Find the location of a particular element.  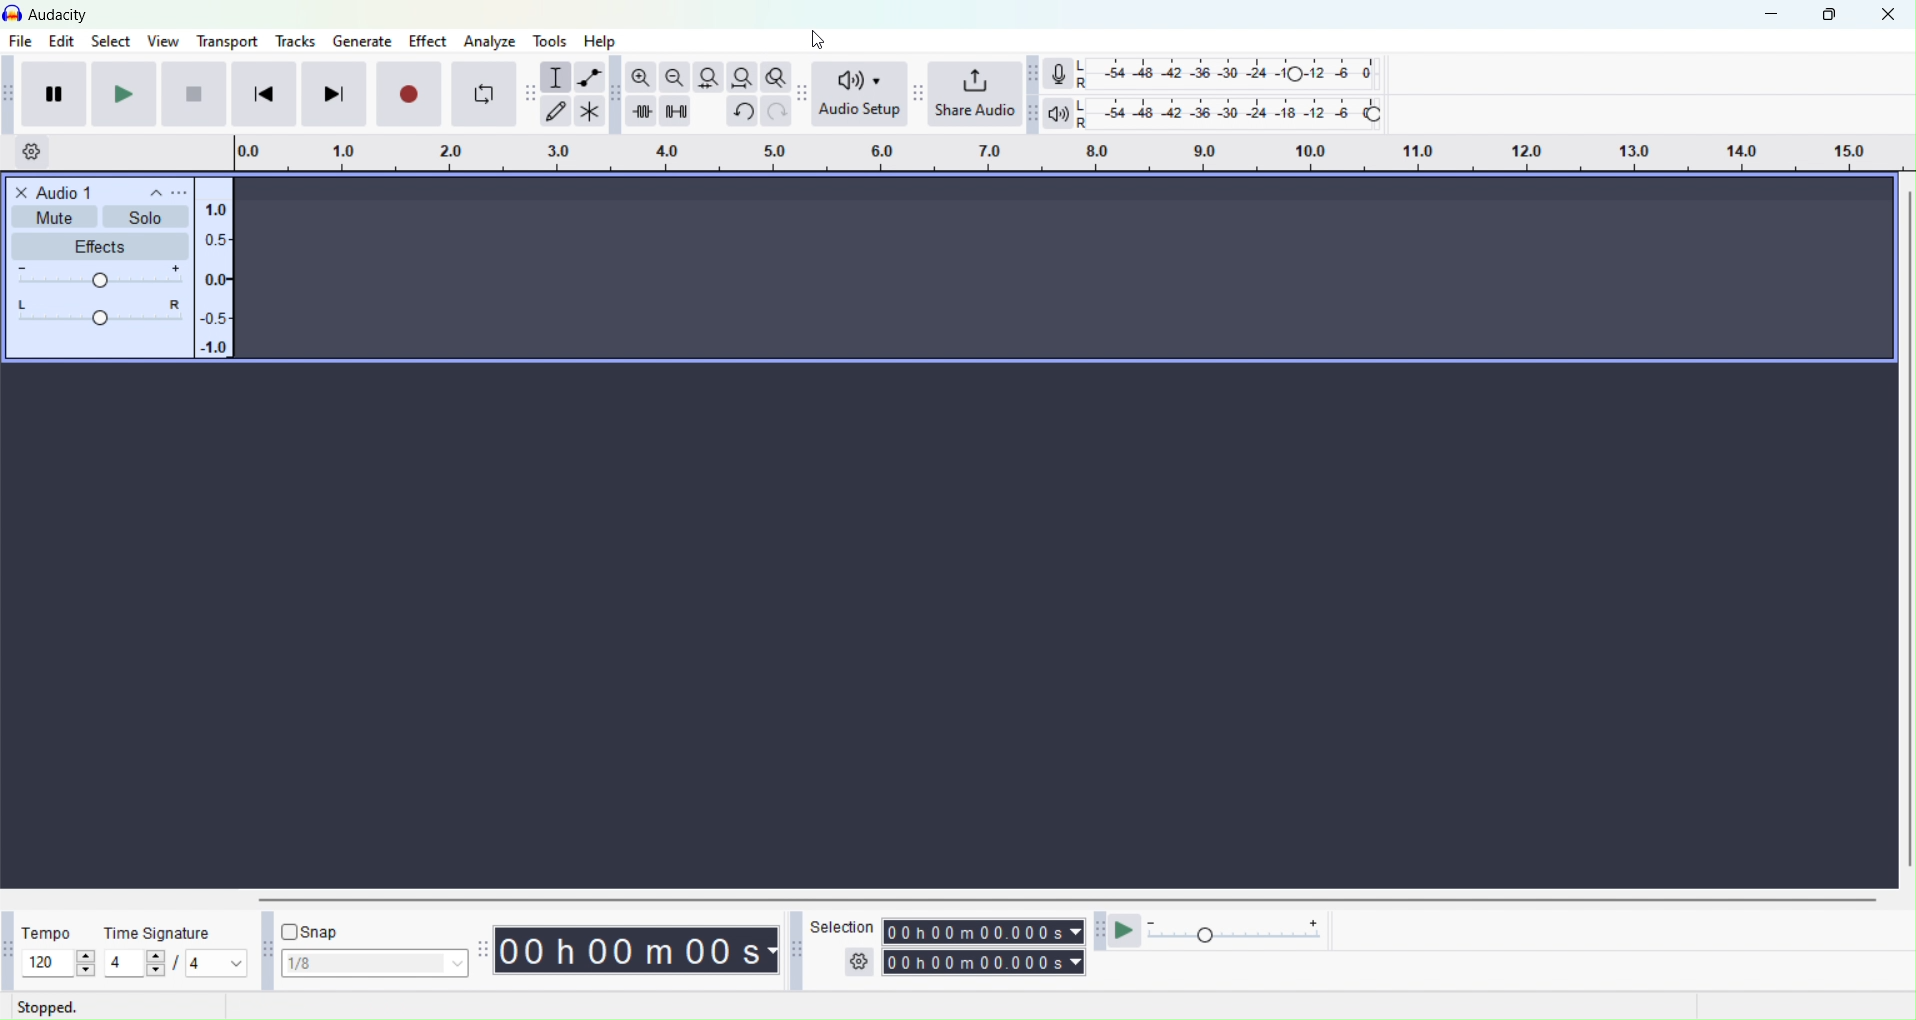

collapse is located at coordinates (148, 192).